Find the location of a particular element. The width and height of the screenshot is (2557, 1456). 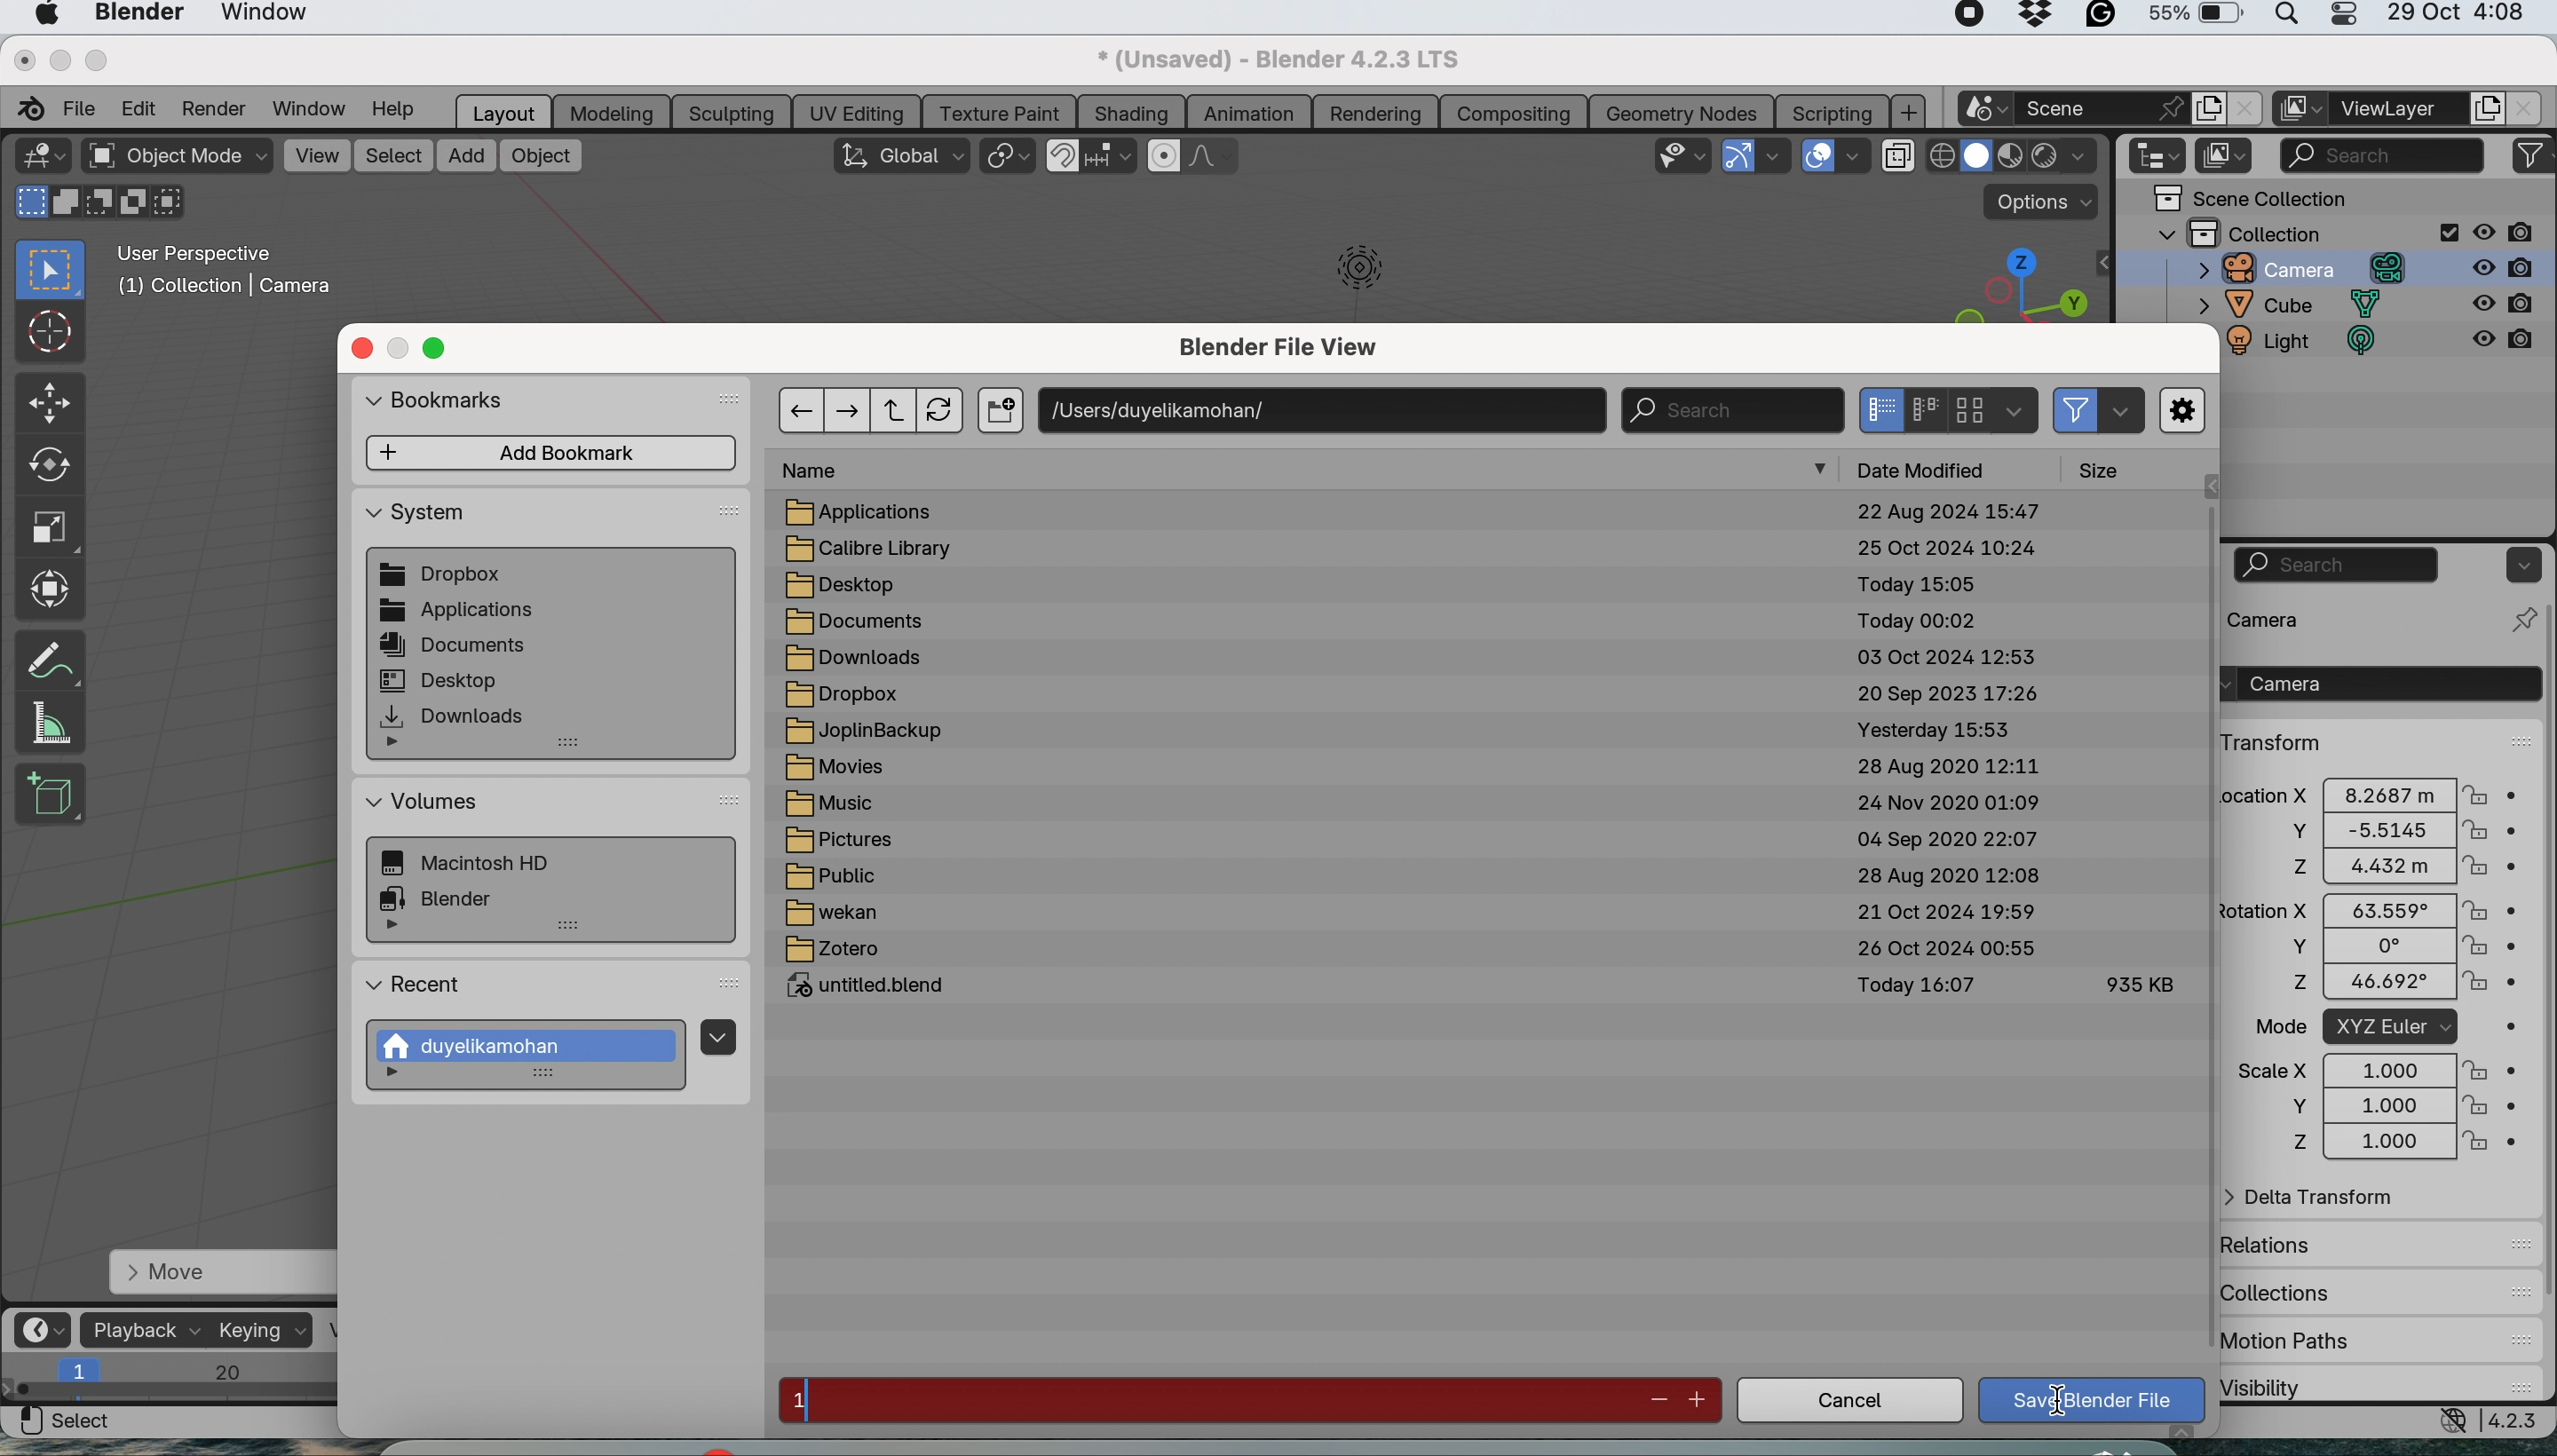

light object is located at coordinates (1347, 276).